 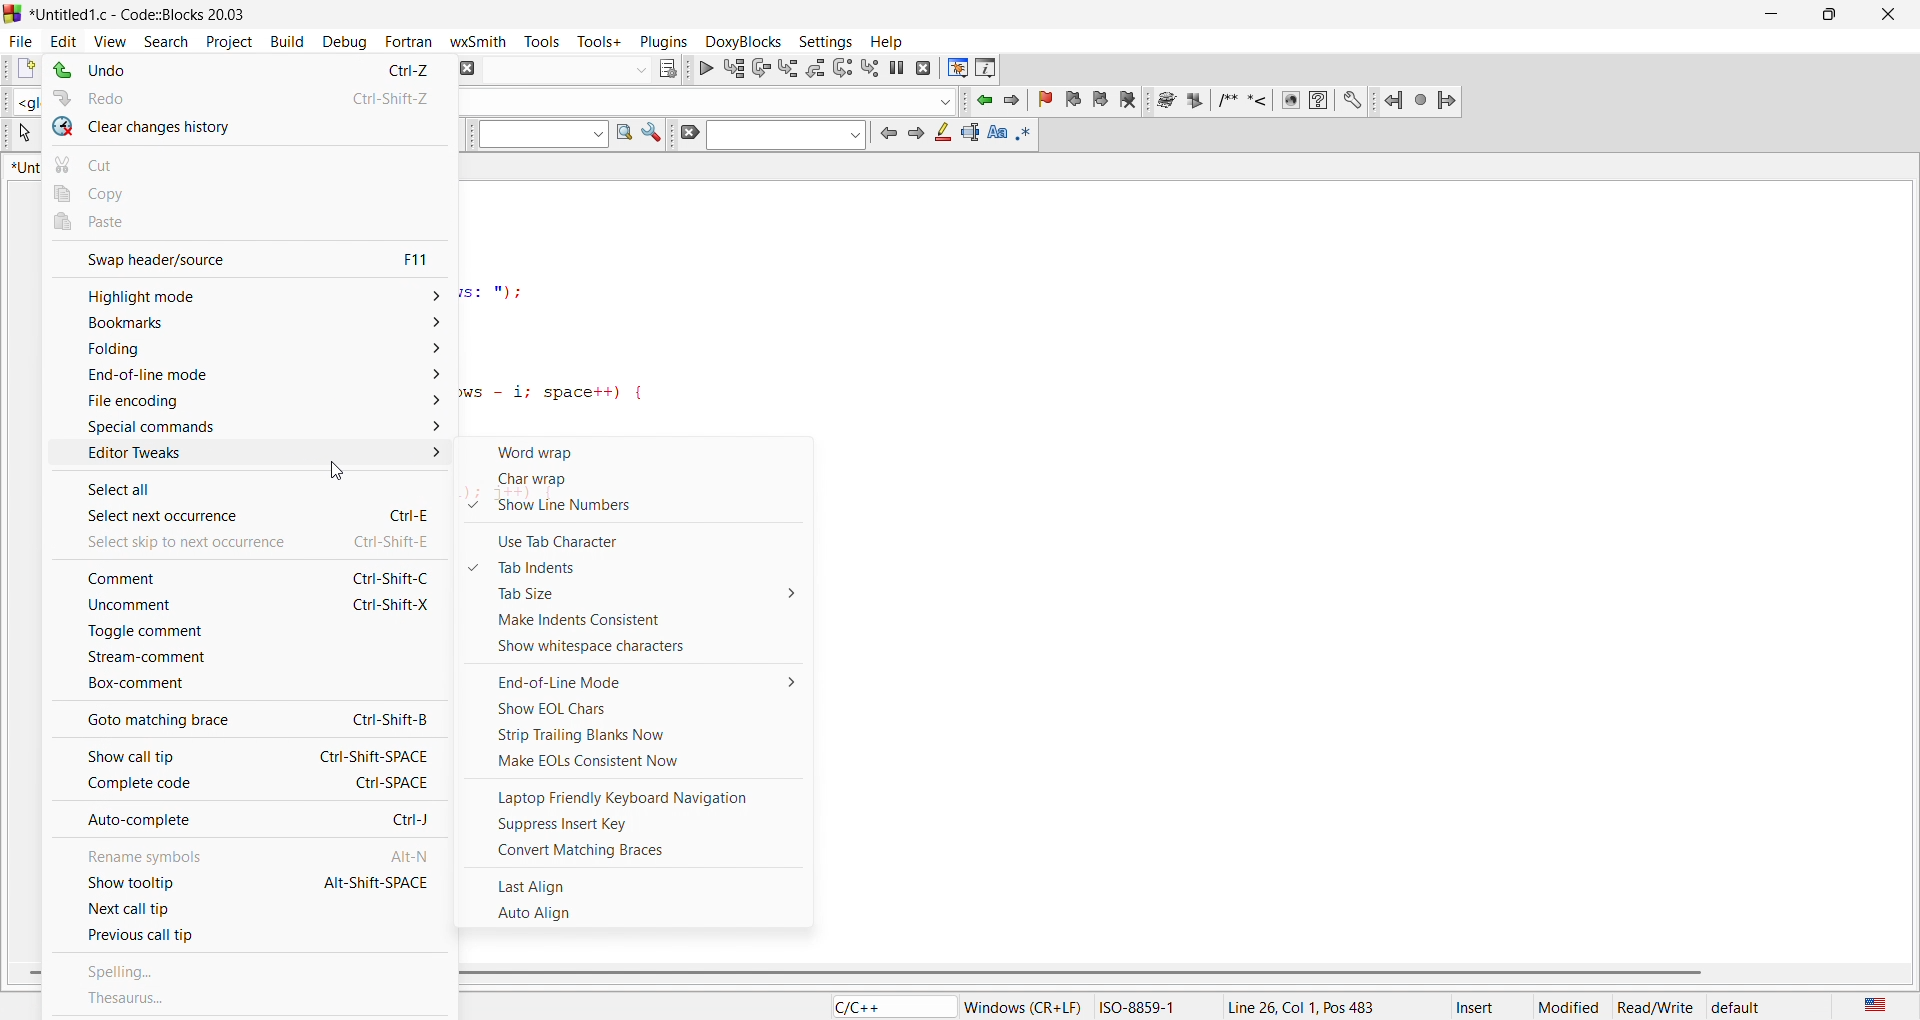 What do you see at coordinates (375, 754) in the screenshot?
I see `Ctrl-Shift-SPACE` at bounding box center [375, 754].